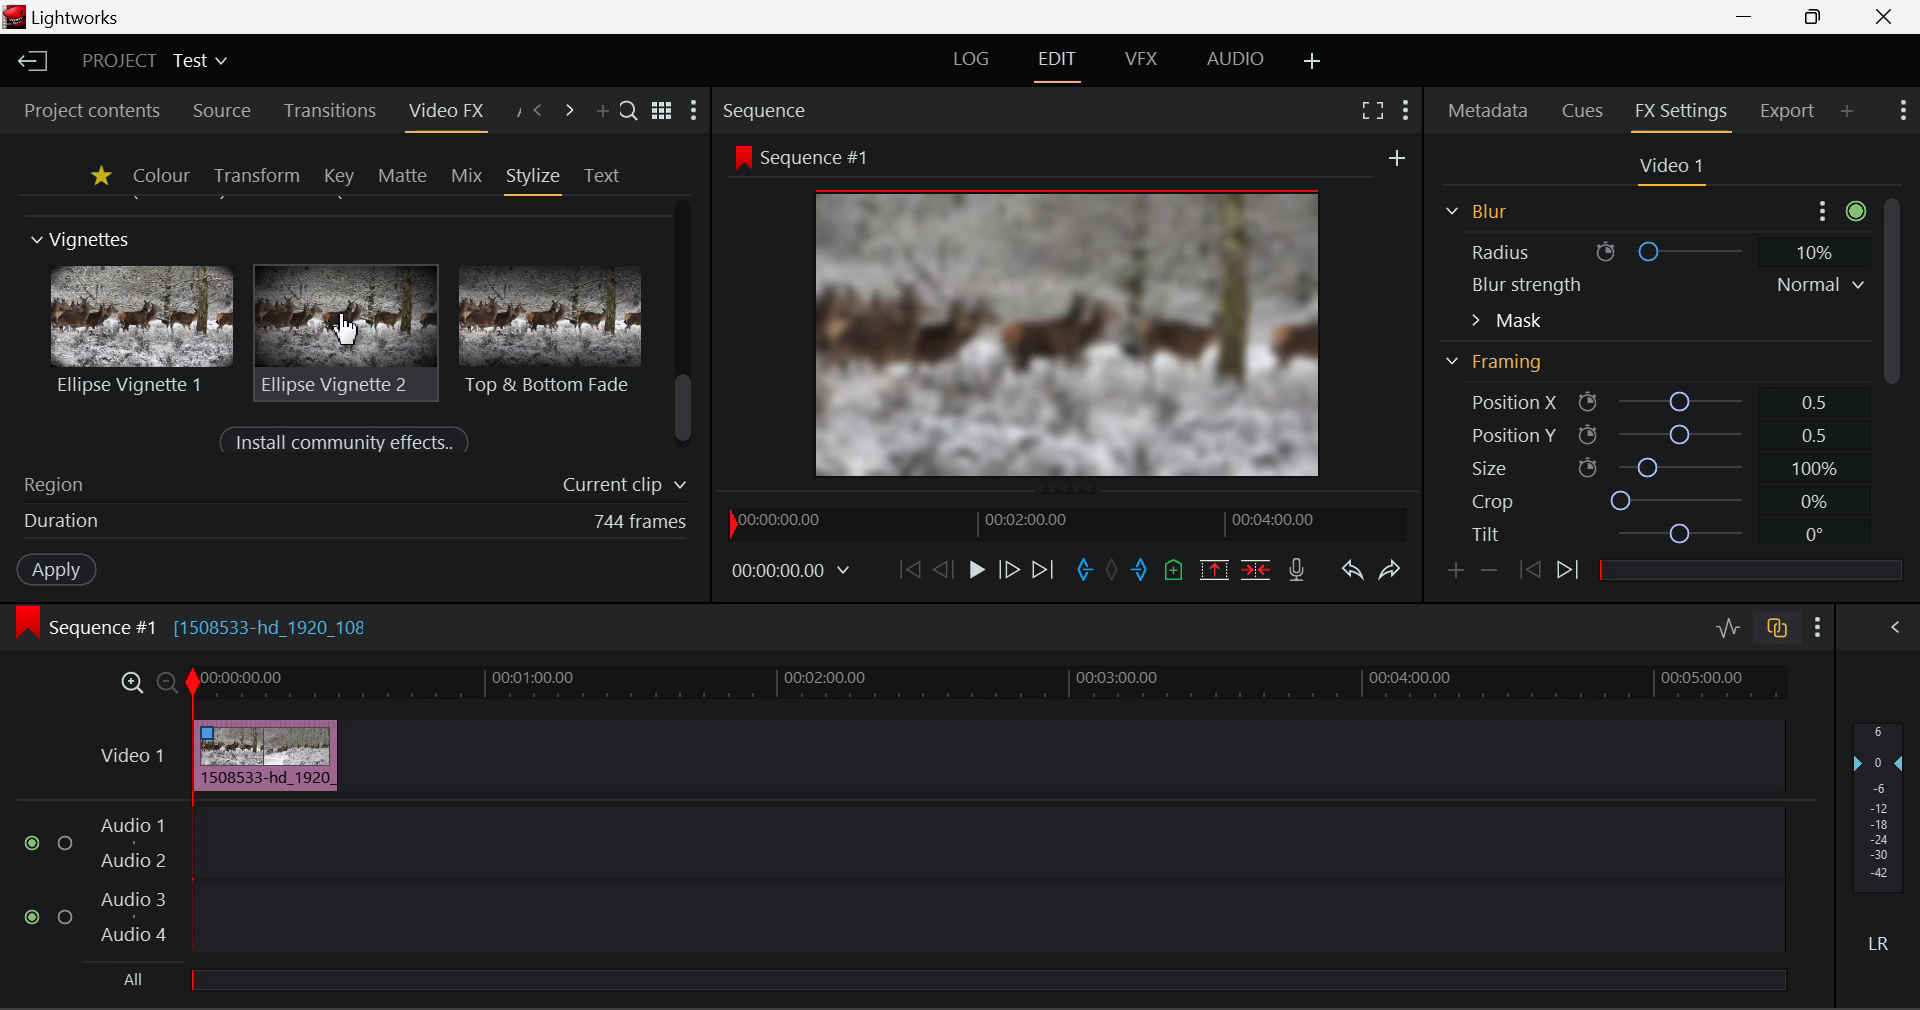 This screenshot has width=1920, height=1010. I want to click on Timeline Zoom Out, so click(166, 681).